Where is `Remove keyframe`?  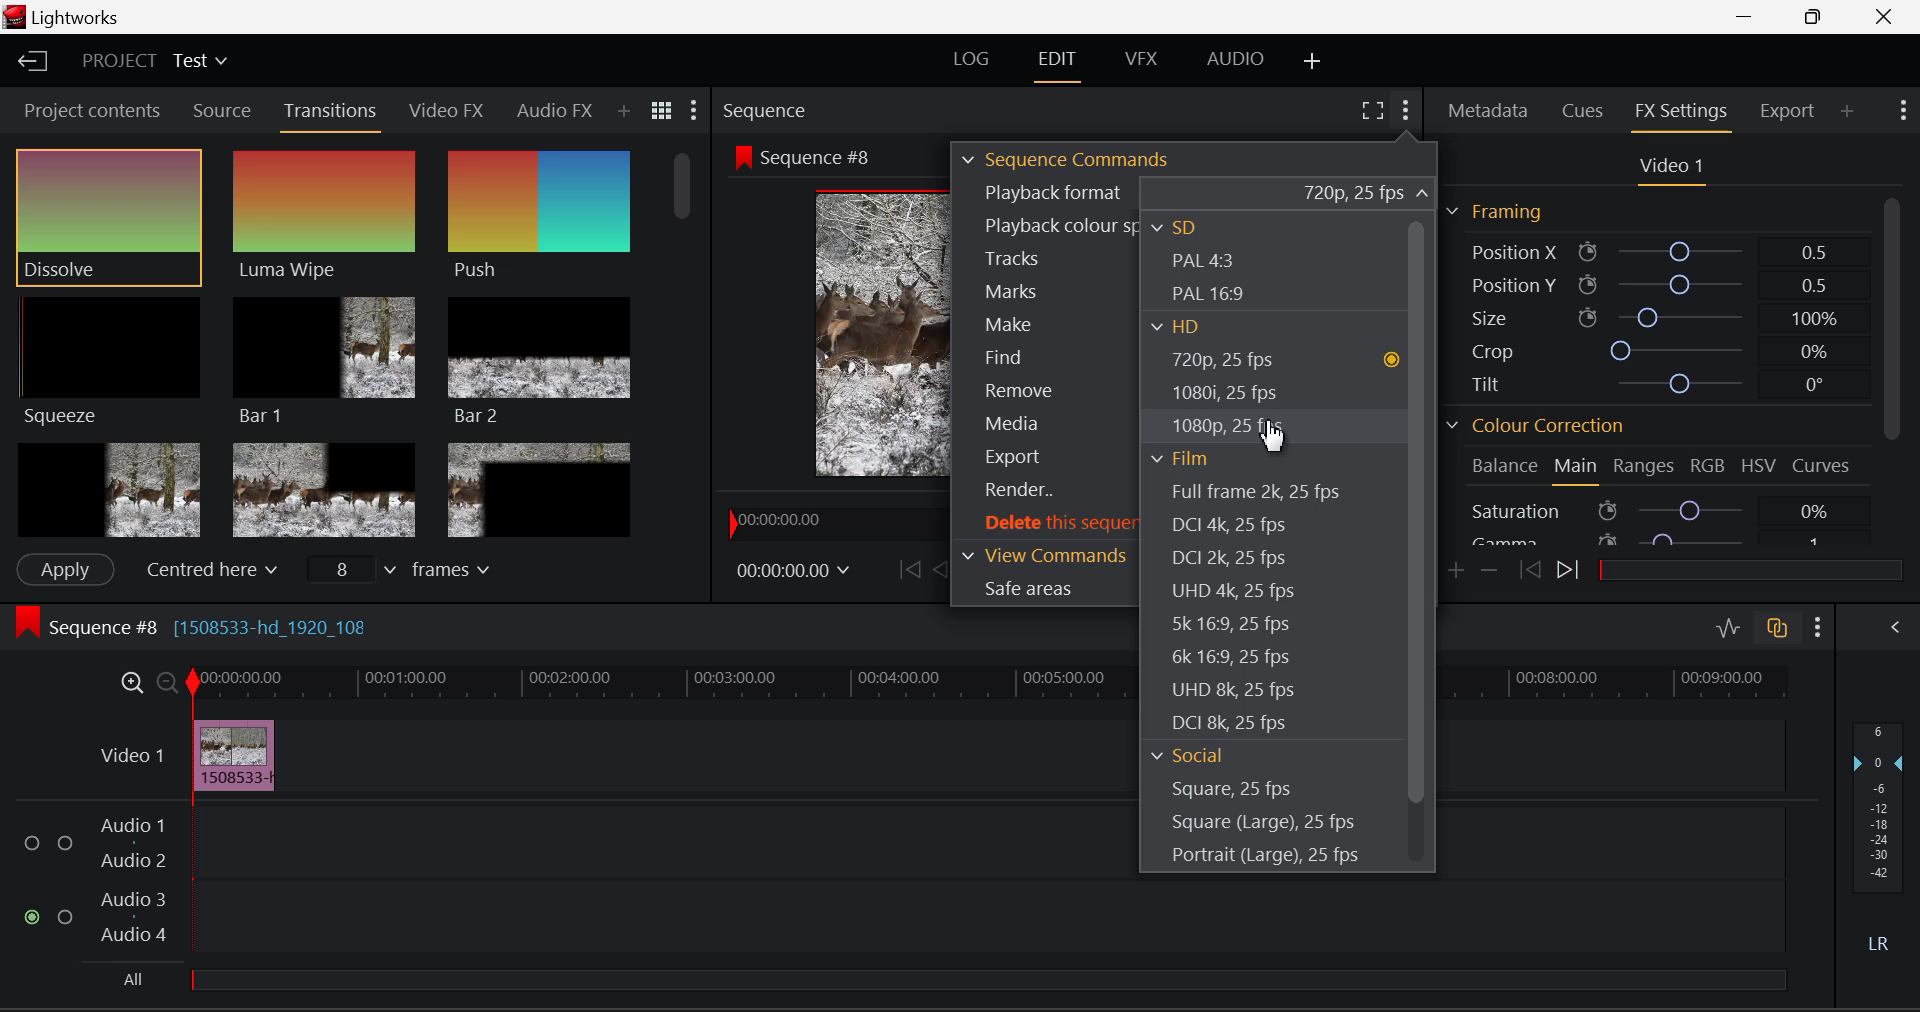
Remove keyframe is located at coordinates (1490, 571).